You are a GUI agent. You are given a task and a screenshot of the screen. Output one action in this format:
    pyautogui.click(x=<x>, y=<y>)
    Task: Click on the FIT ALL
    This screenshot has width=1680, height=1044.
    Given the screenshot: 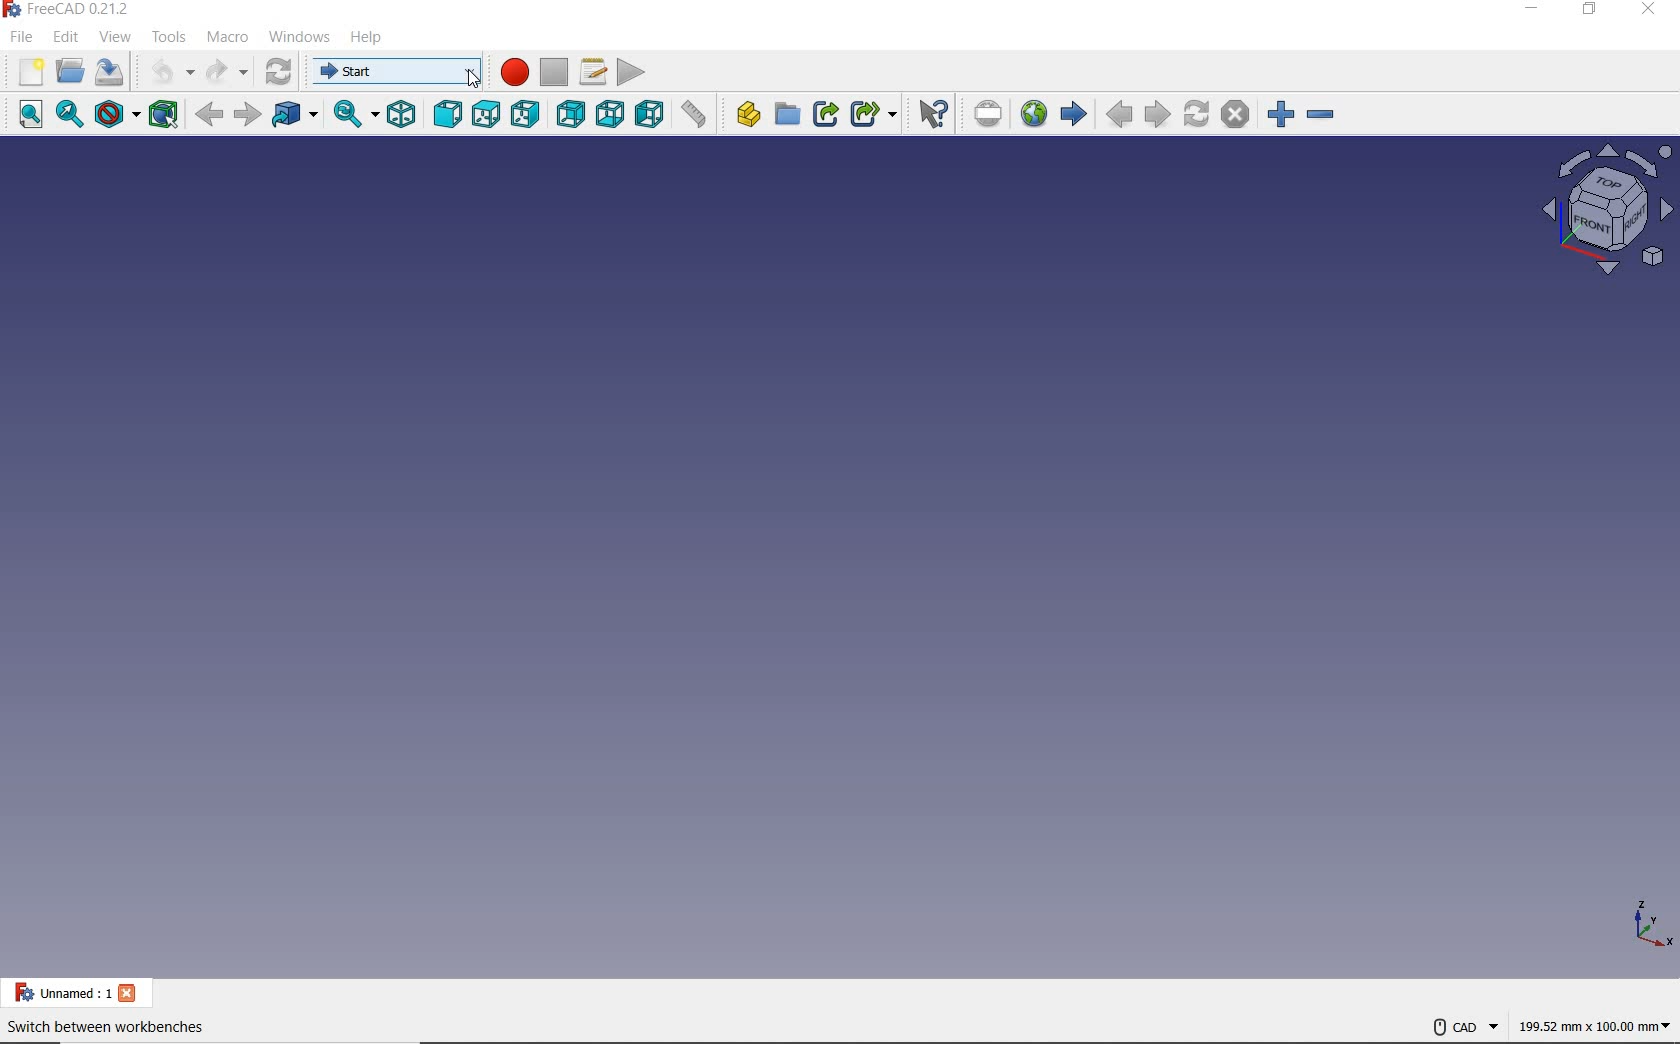 What is the action you would take?
    pyautogui.click(x=22, y=116)
    